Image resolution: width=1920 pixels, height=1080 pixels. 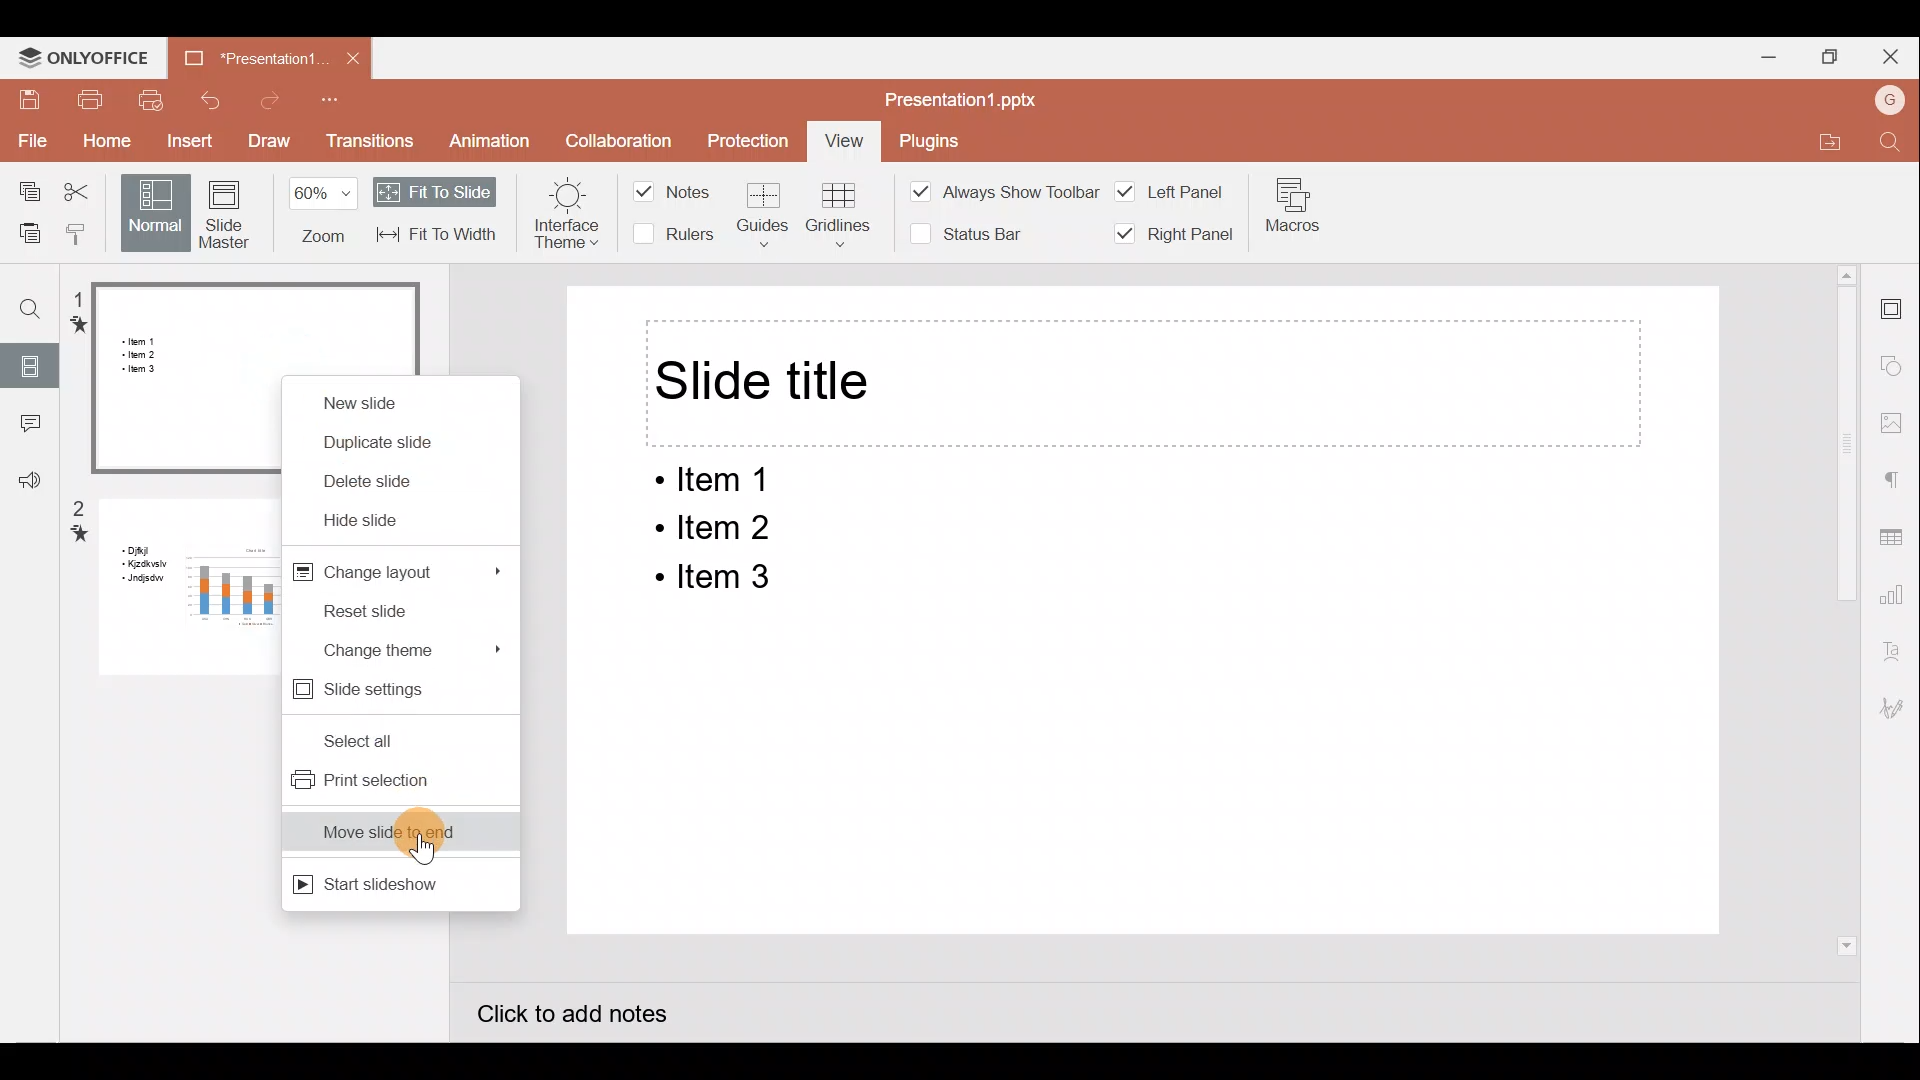 I want to click on Macros, so click(x=1292, y=212).